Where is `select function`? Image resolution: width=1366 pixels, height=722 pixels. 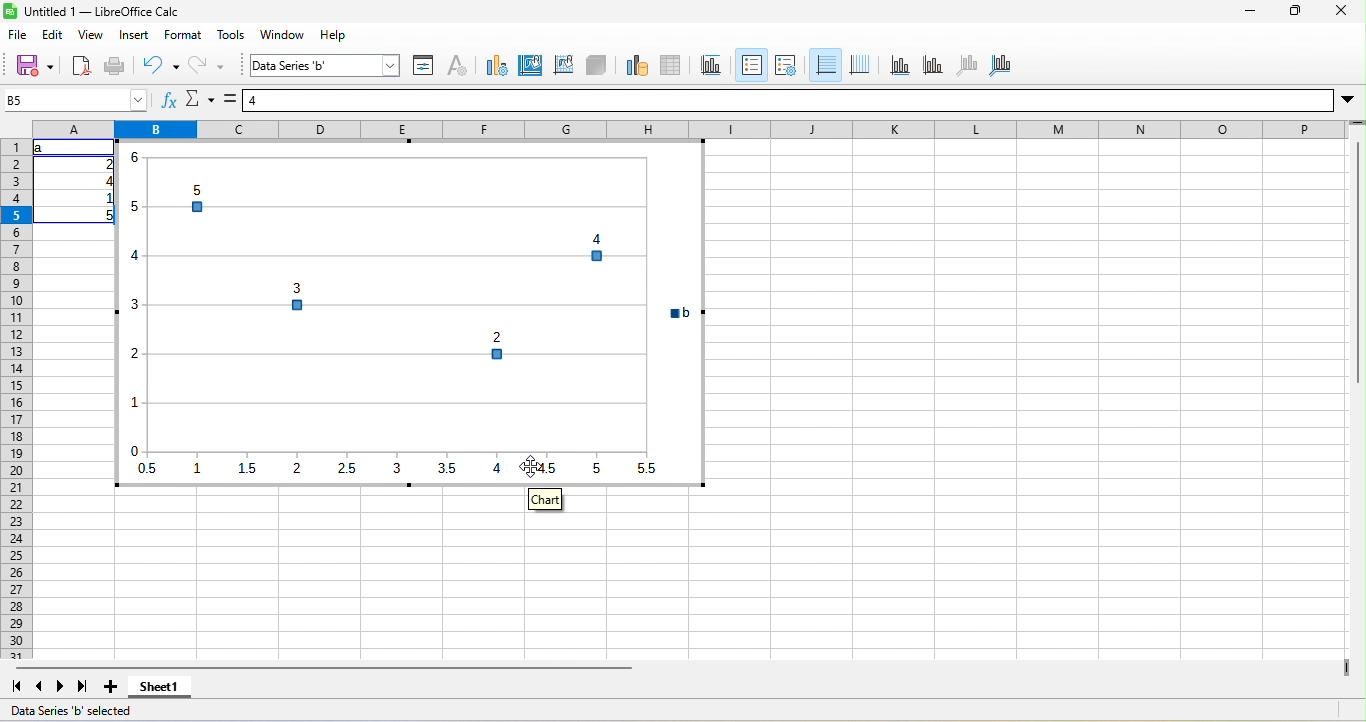 select function is located at coordinates (200, 99).